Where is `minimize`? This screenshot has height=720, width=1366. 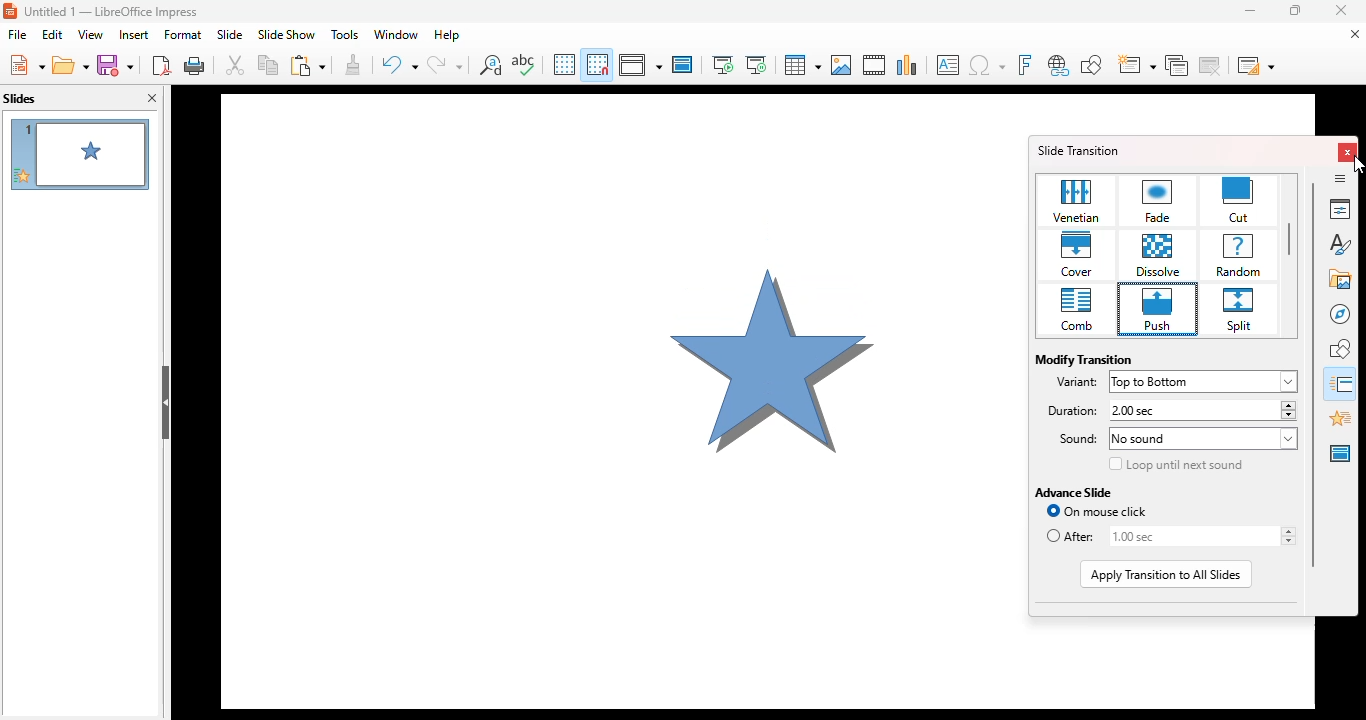 minimize is located at coordinates (1249, 10).